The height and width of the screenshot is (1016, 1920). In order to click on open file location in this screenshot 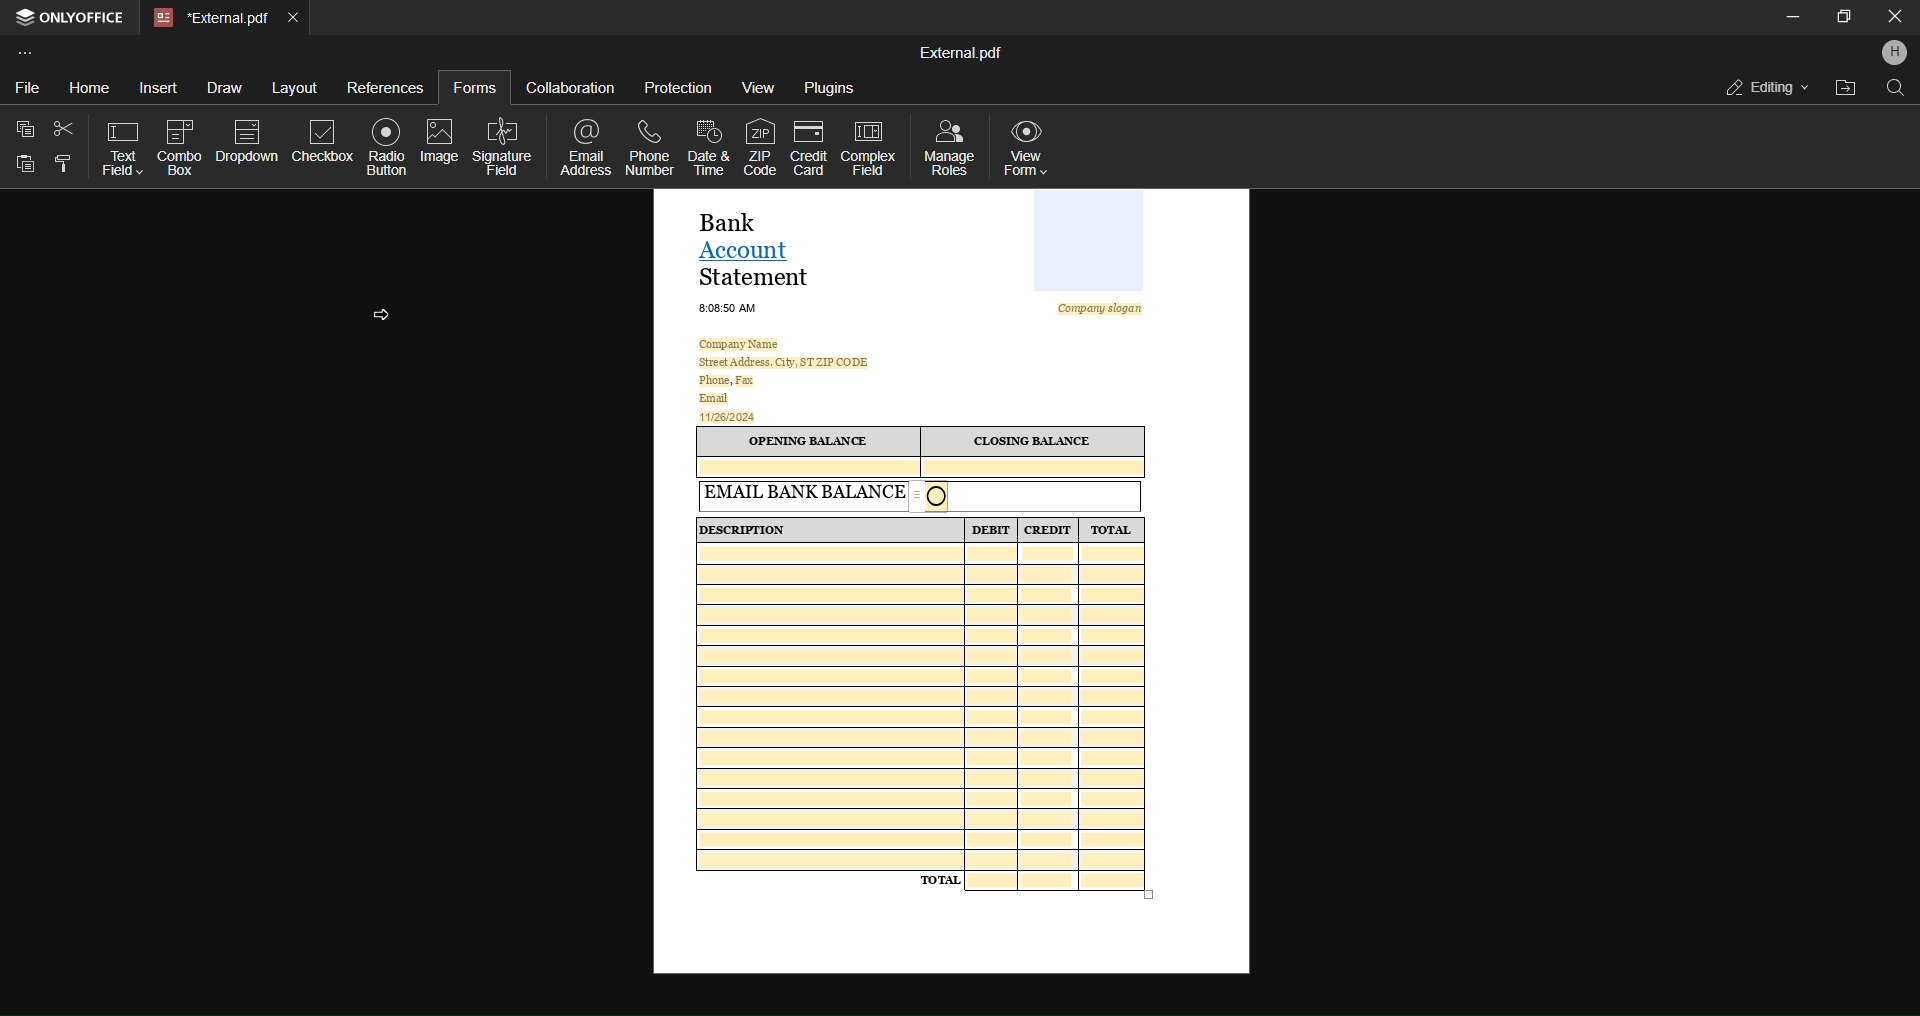, I will do `click(1841, 89)`.